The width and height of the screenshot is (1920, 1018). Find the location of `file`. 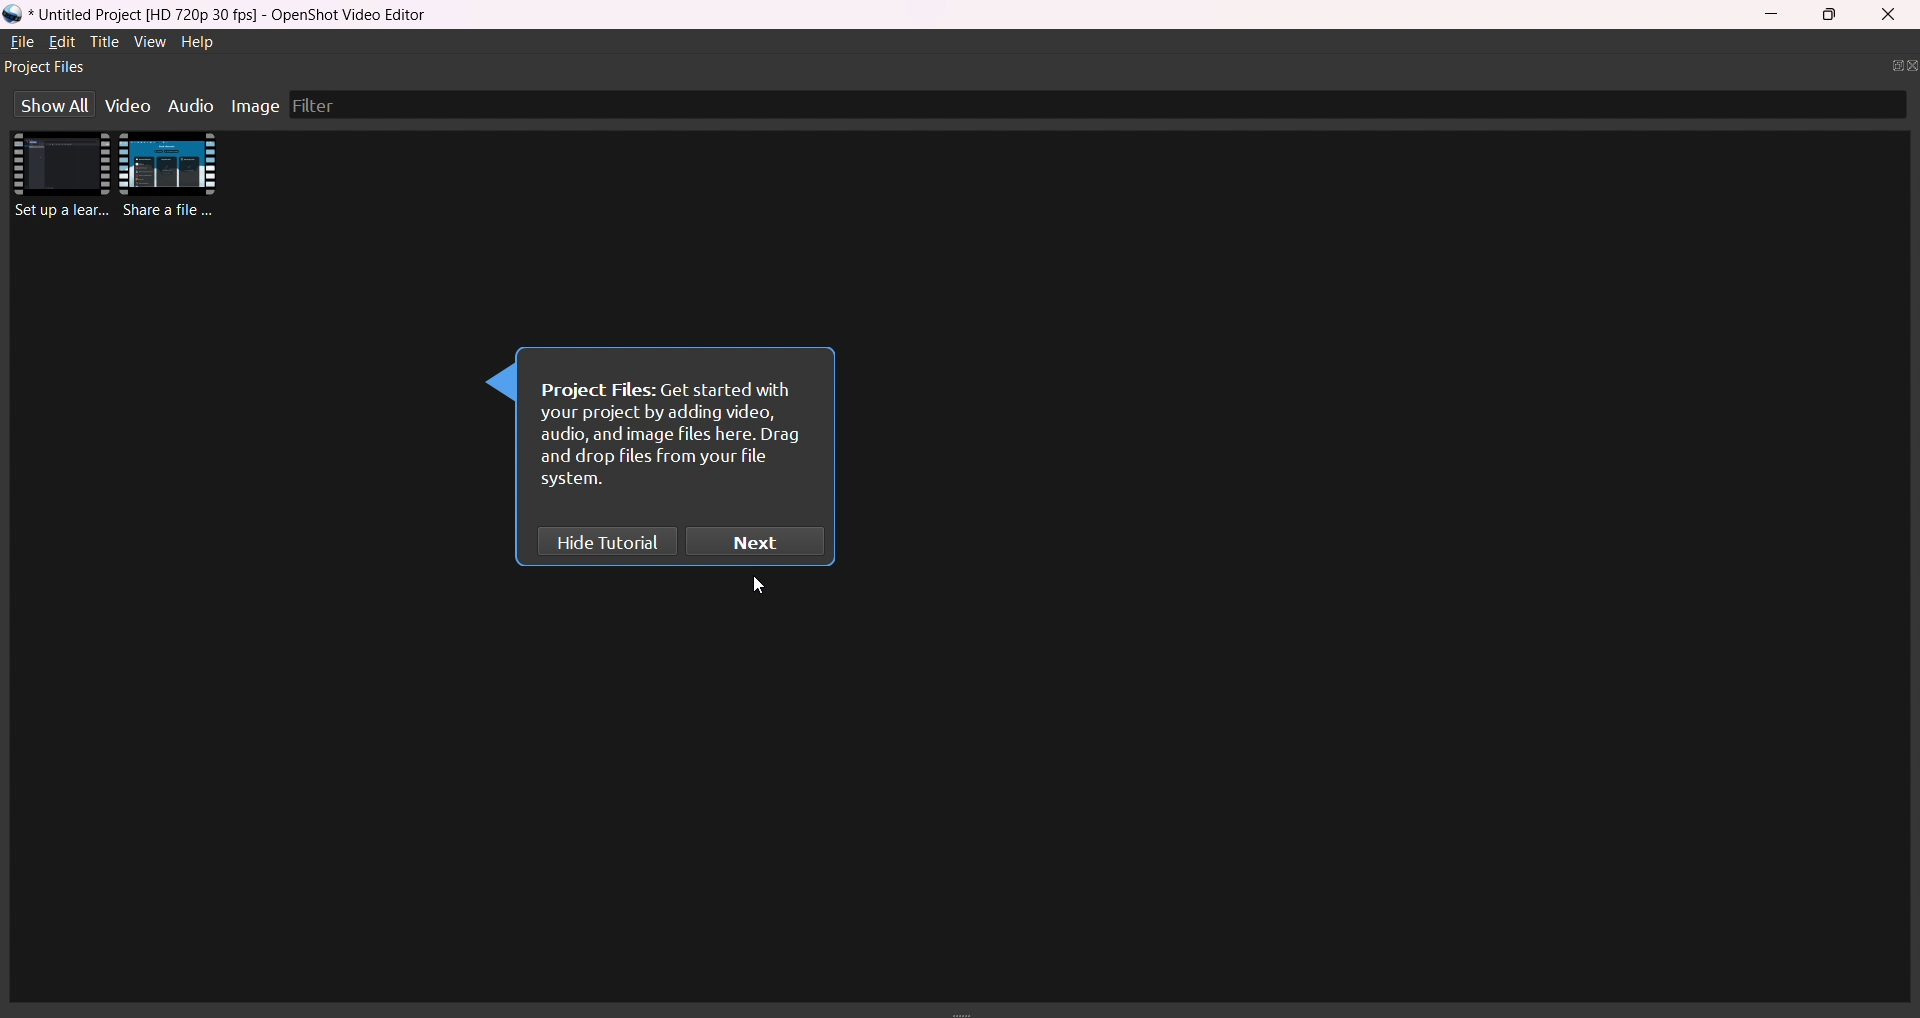

file is located at coordinates (19, 43).